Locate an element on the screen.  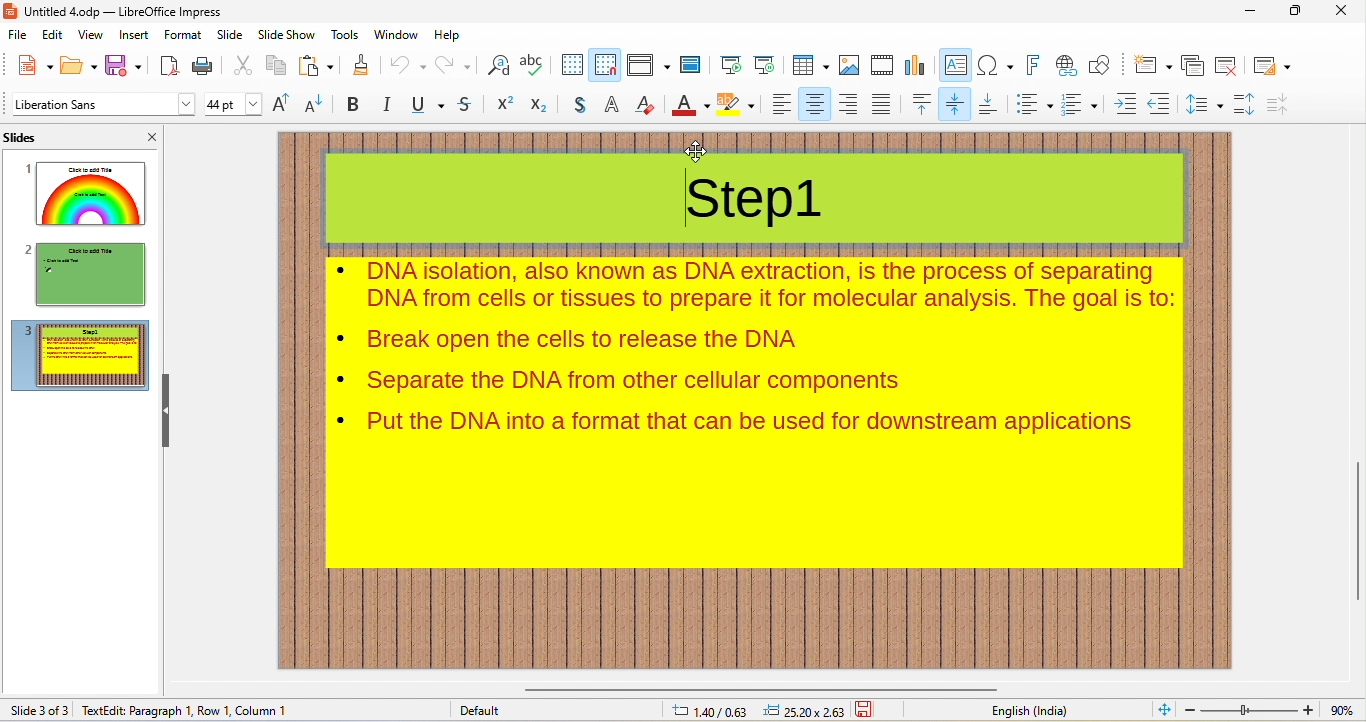
media is located at coordinates (879, 64).